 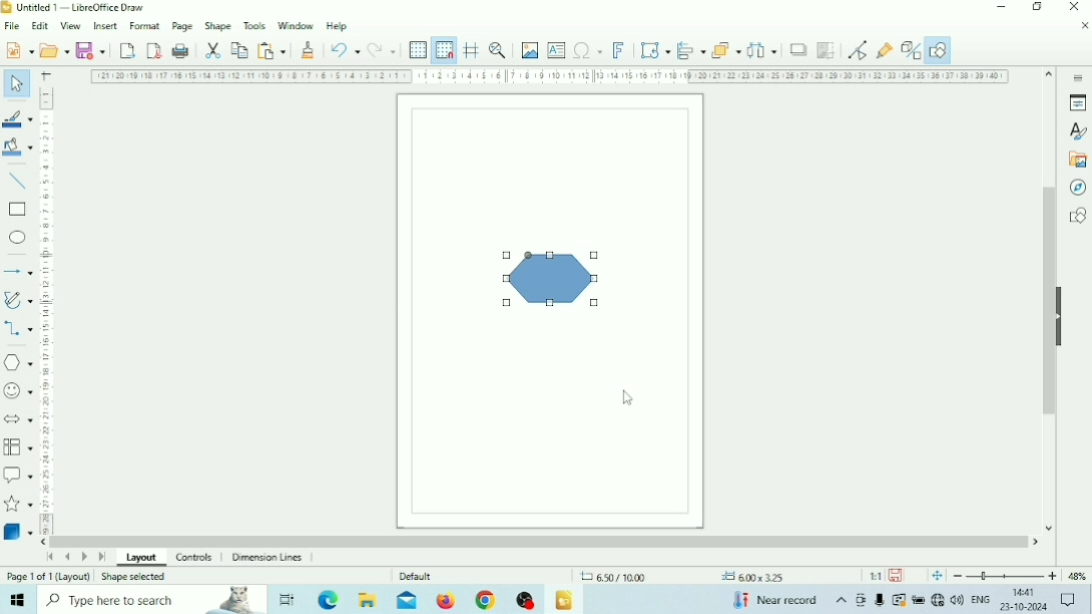 I want to click on Type here to search, so click(x=152, y=599).